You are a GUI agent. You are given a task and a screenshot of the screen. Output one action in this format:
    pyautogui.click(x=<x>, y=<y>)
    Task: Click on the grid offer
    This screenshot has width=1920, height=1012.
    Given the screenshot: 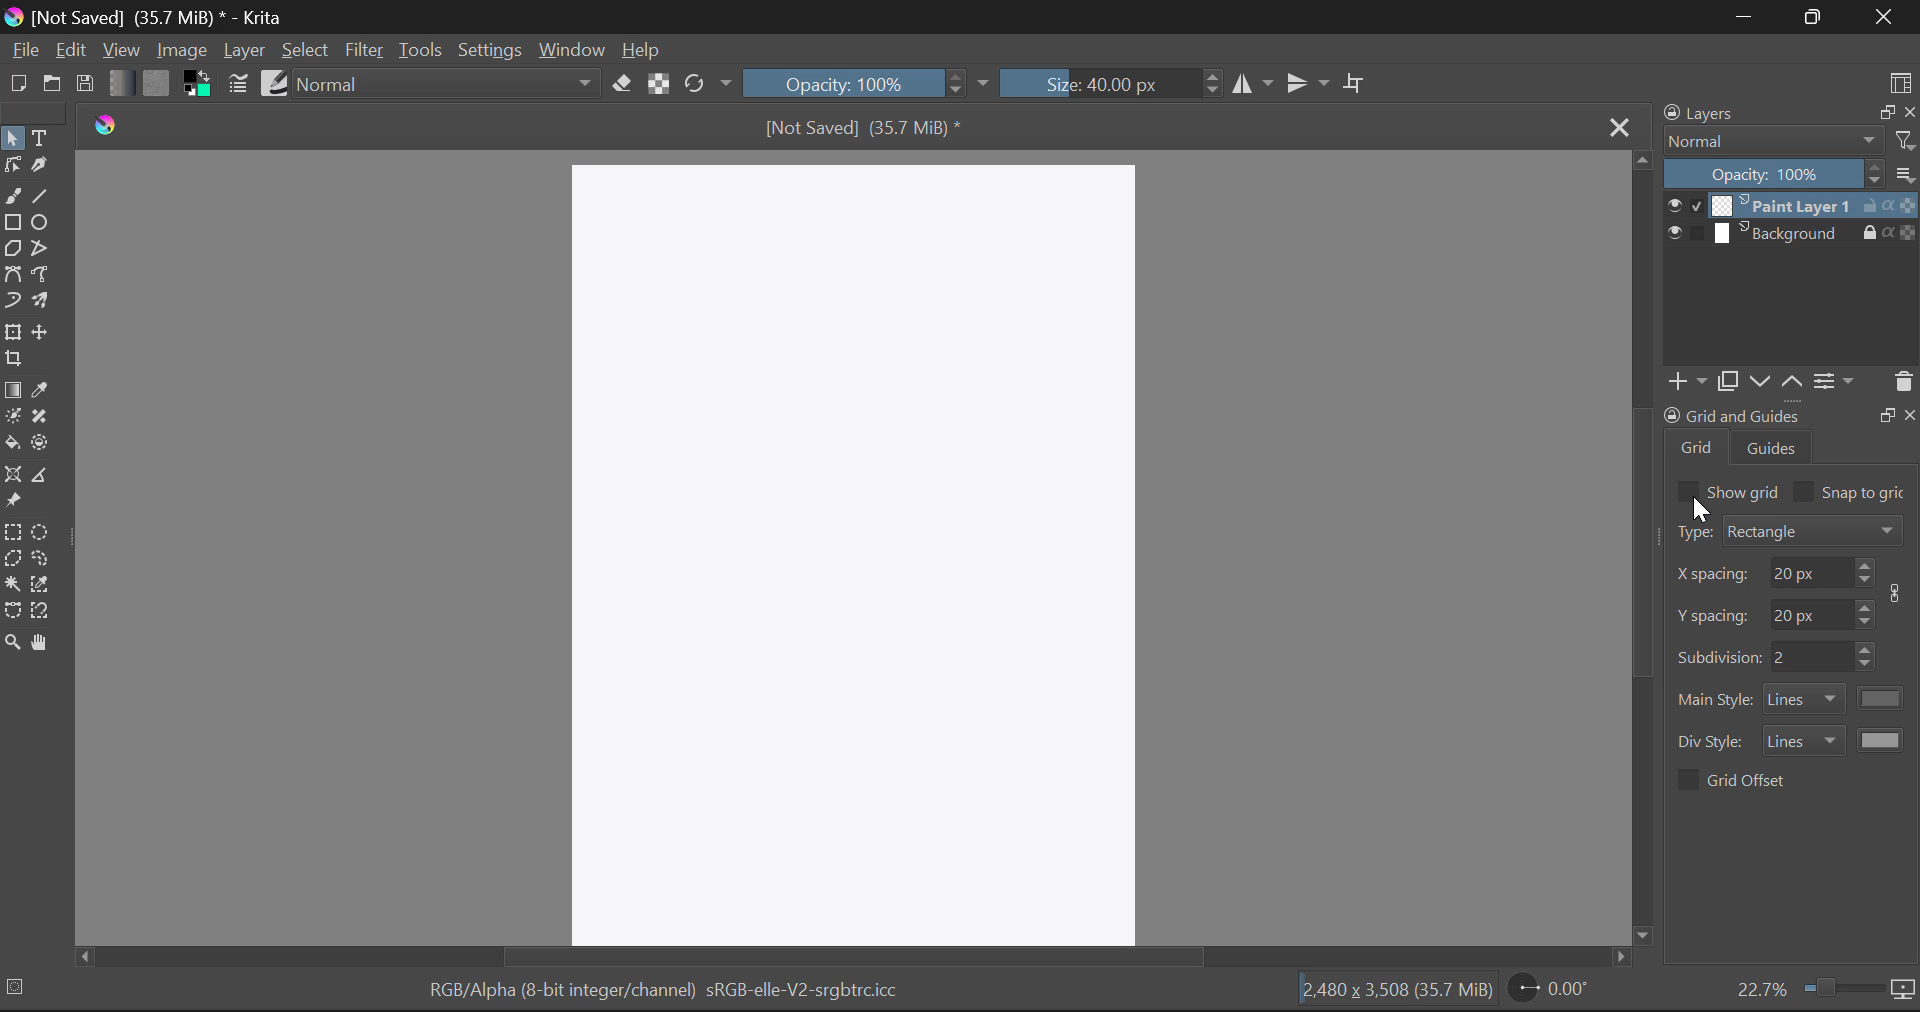 What is the action you would take?
    pyautogui.click(x=1749, y=779)
    